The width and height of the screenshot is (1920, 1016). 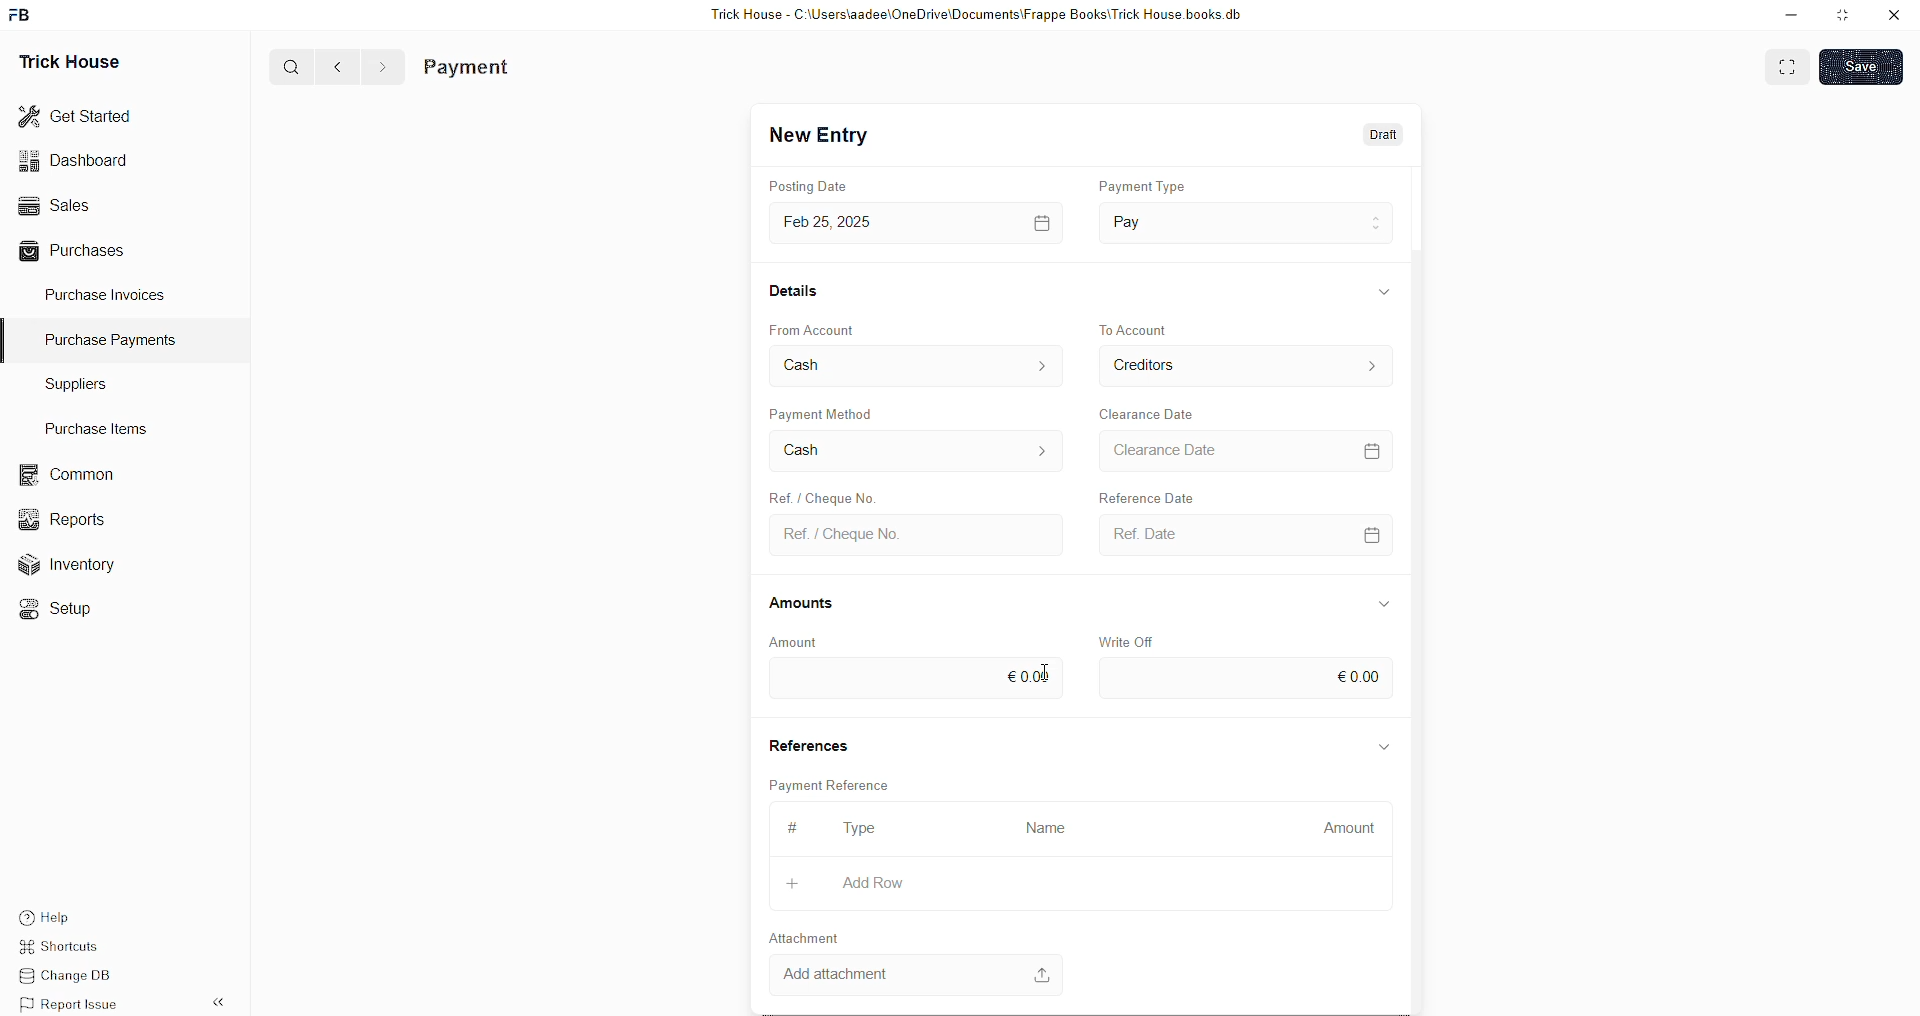 I want to click on Attachment, so click(x=794, y=937).